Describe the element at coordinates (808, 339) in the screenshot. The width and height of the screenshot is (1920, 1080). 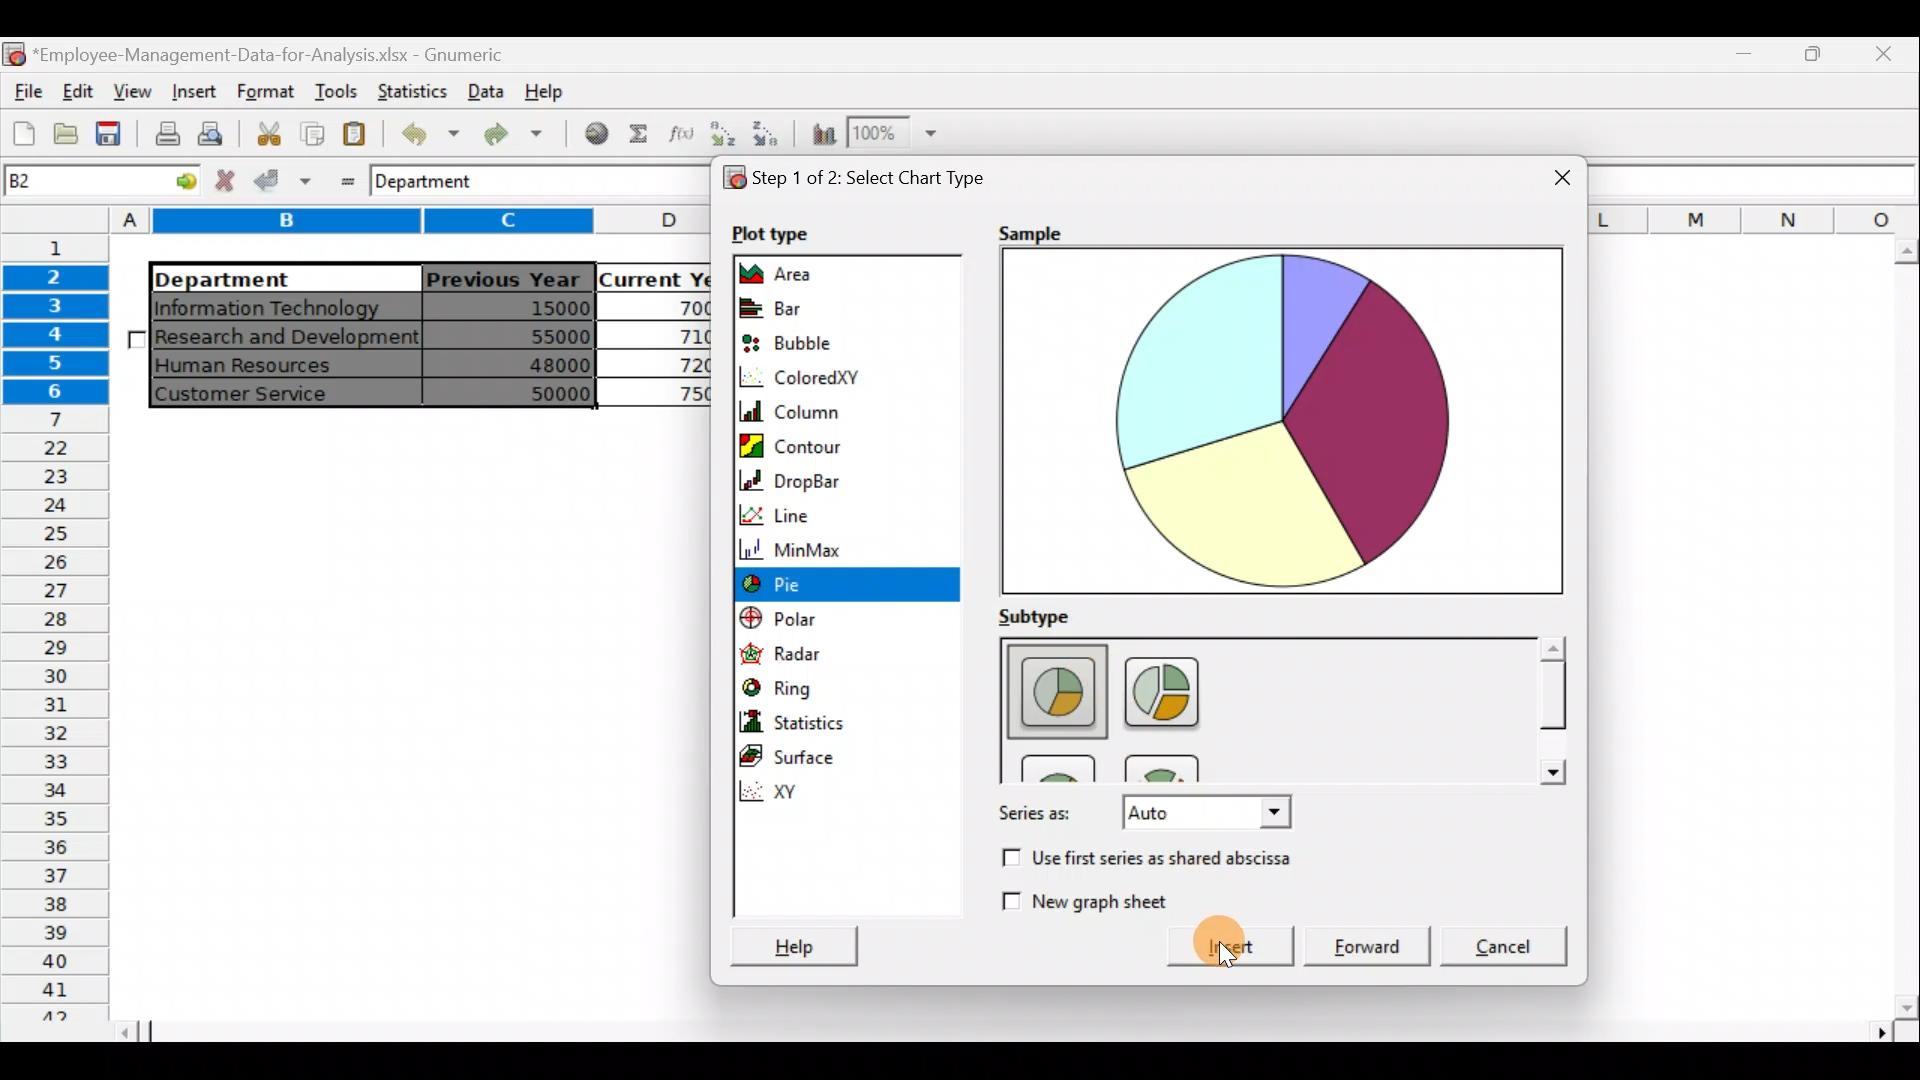
I see `Bubble` at that location.